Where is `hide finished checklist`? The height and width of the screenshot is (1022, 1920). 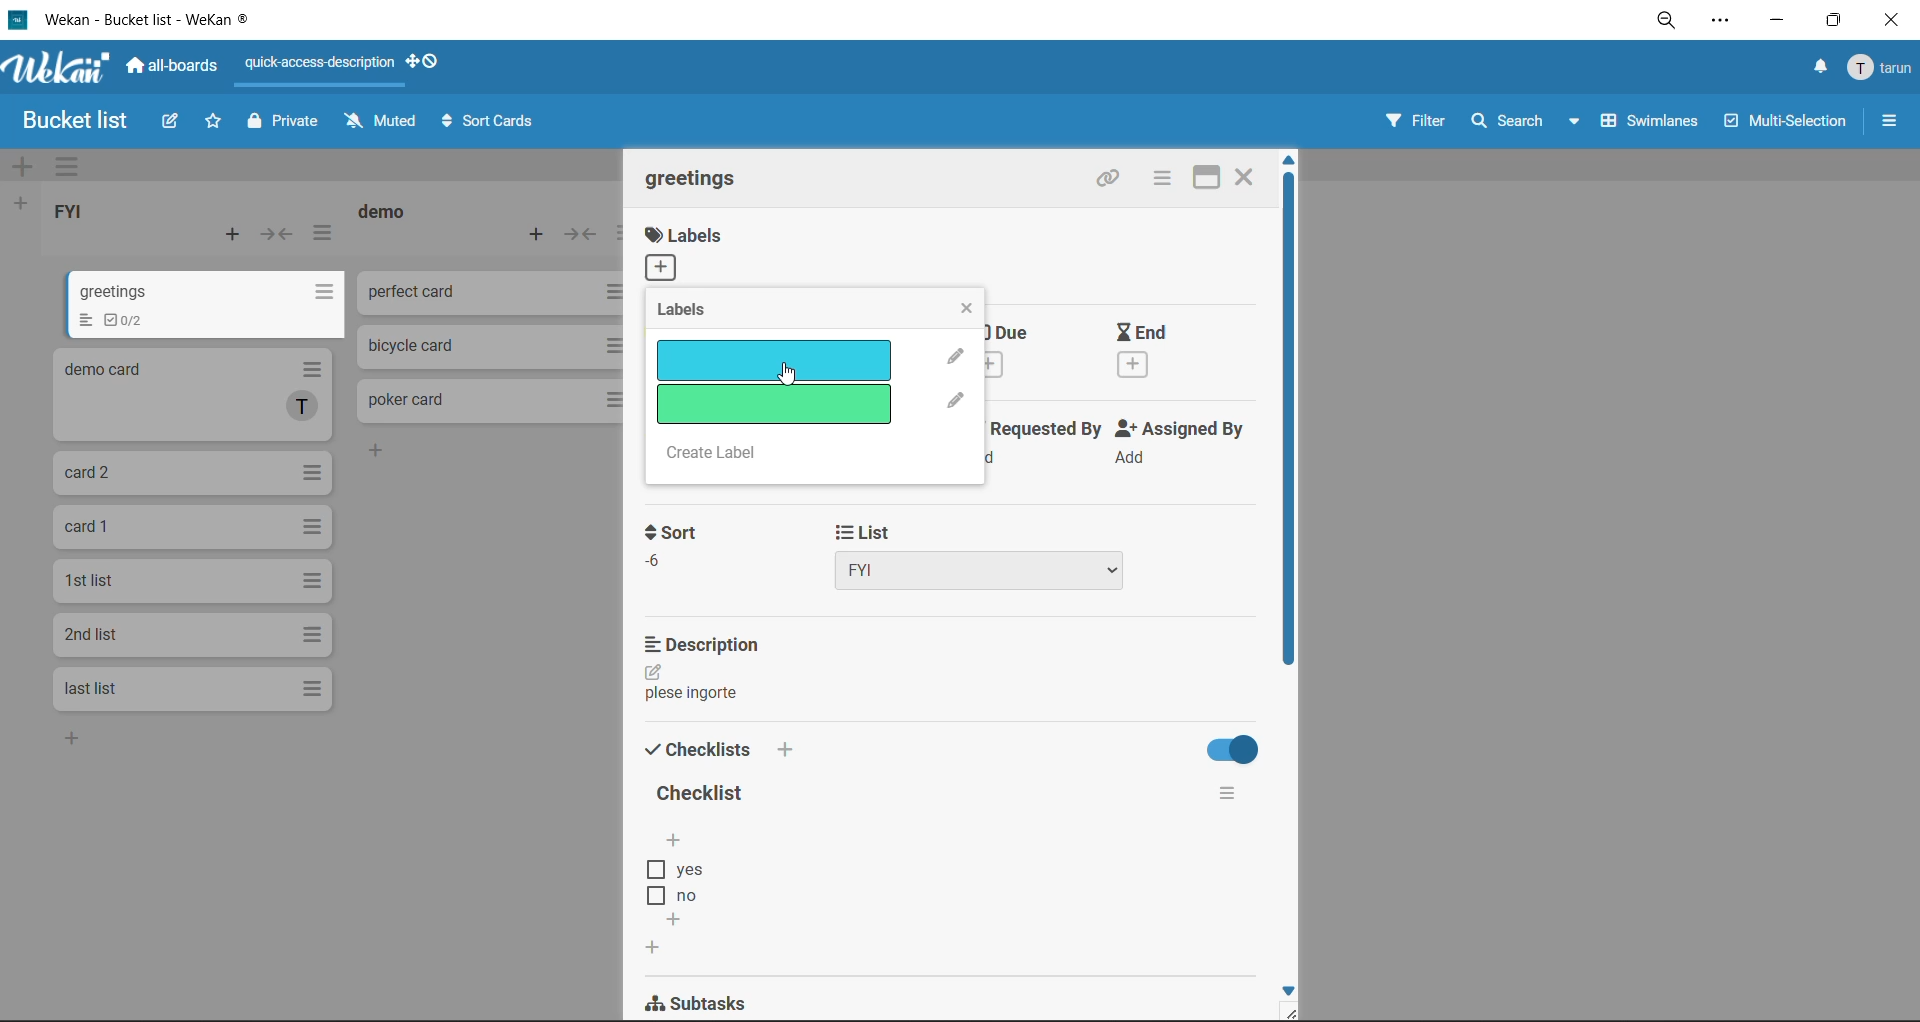 hide finished checklist is located at coordinates (1227, 749).